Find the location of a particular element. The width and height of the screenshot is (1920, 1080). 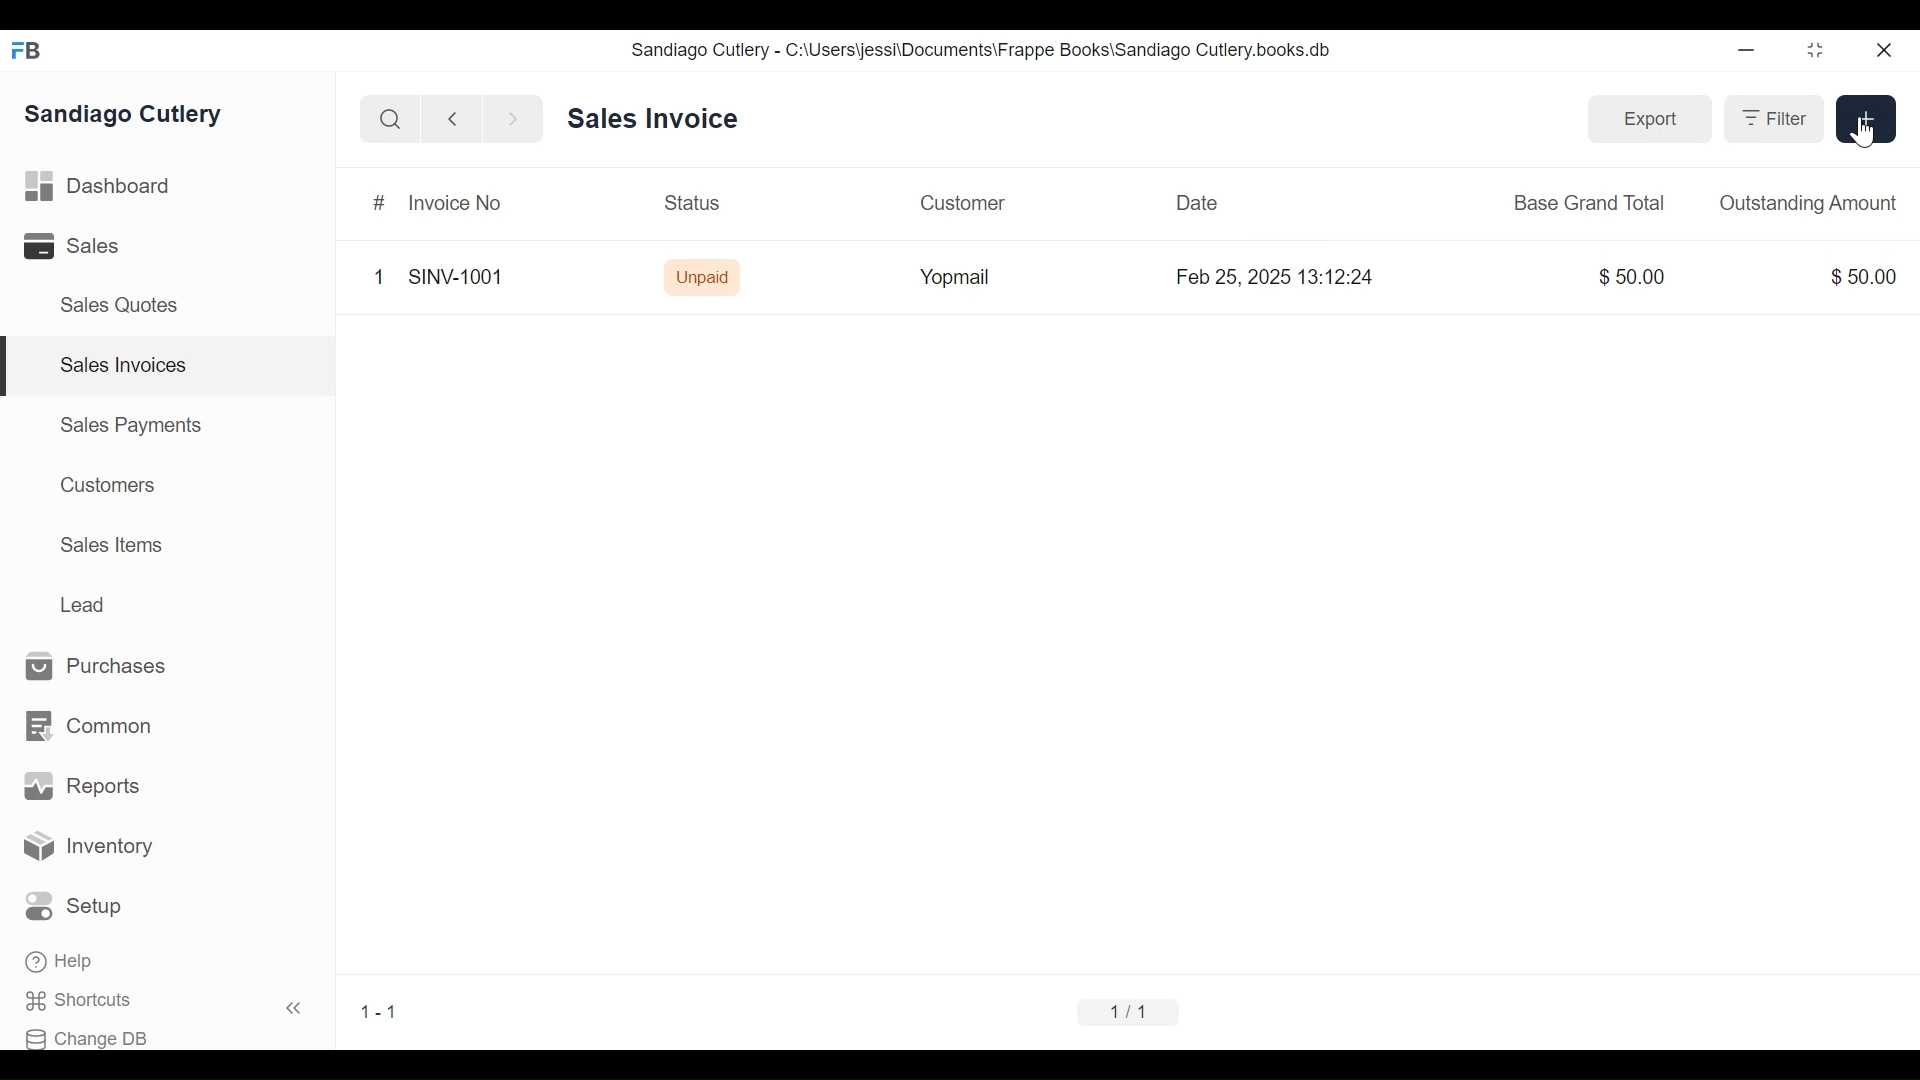

Export is located at coordinates (1652, 118).